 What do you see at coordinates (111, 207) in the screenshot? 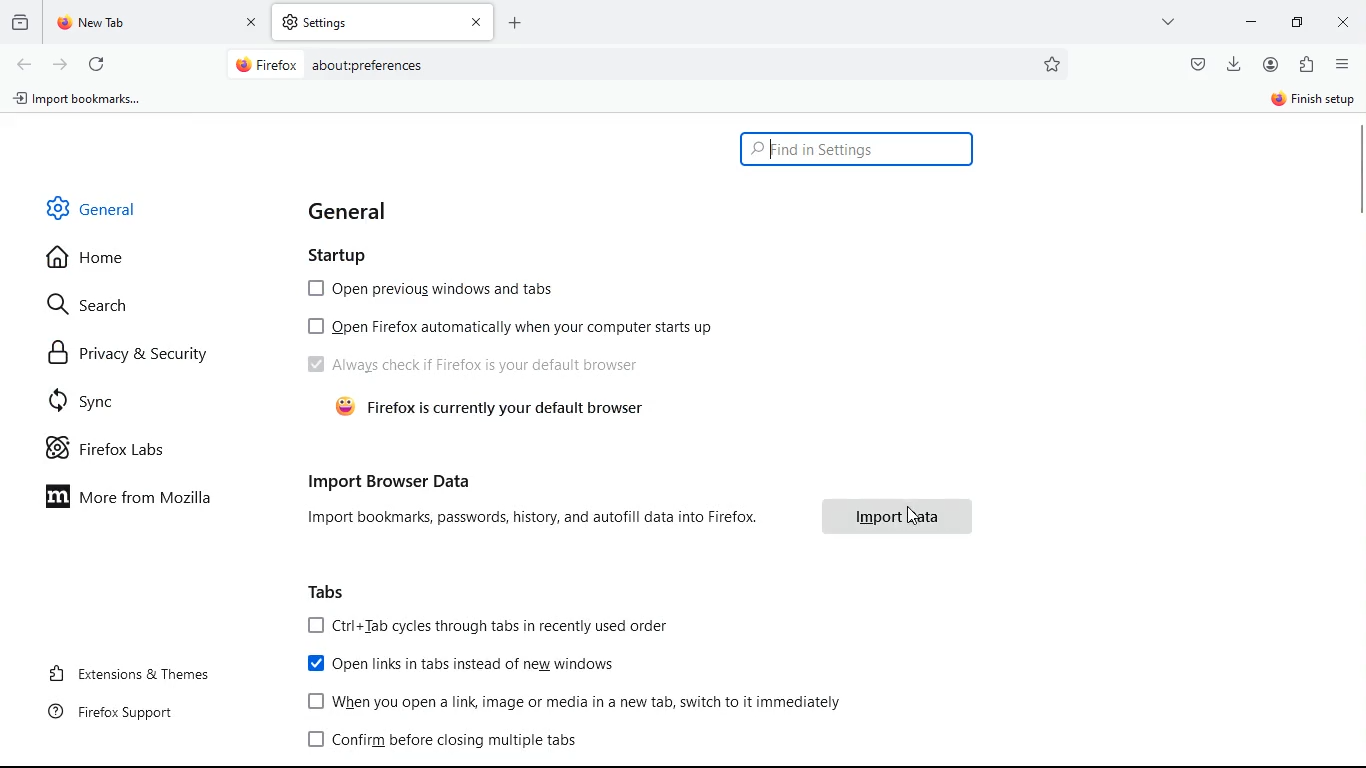
I see `general` at bounding box center [111, 207].